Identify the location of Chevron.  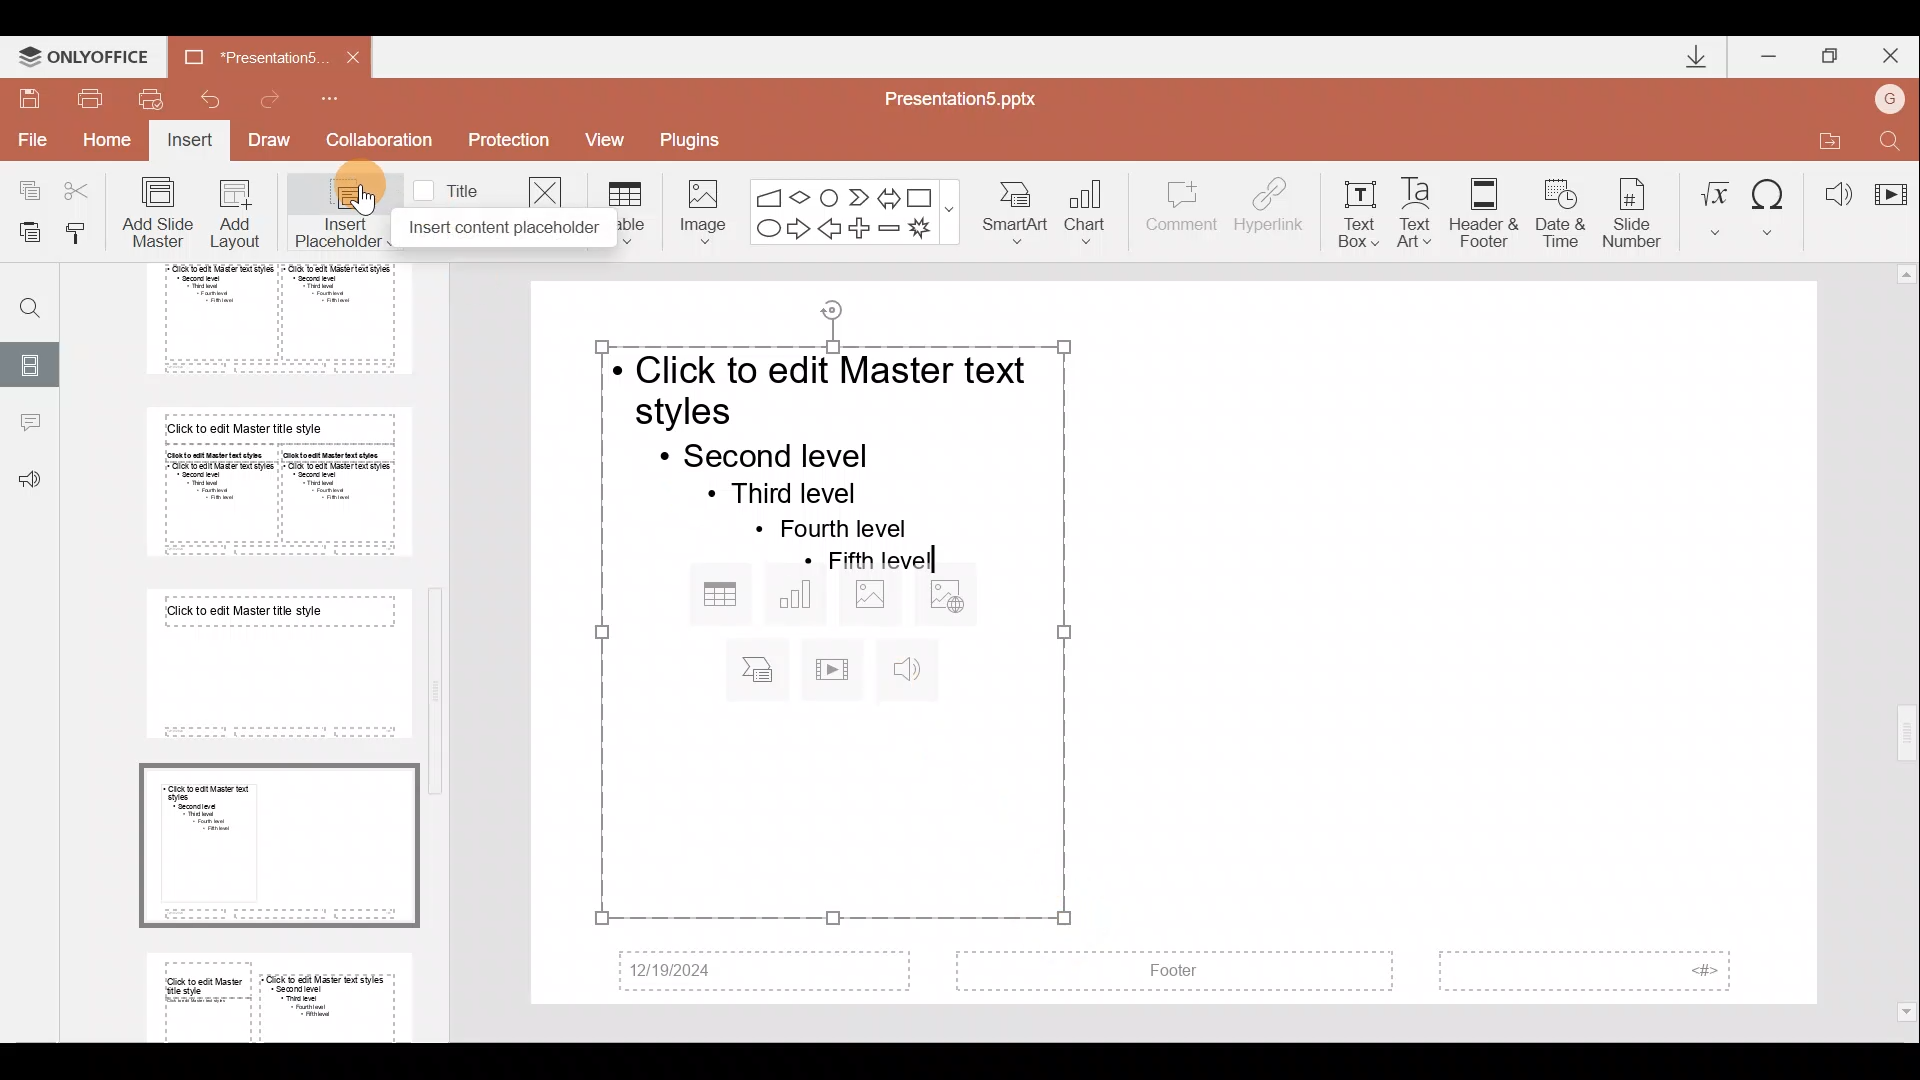
(856, 195).